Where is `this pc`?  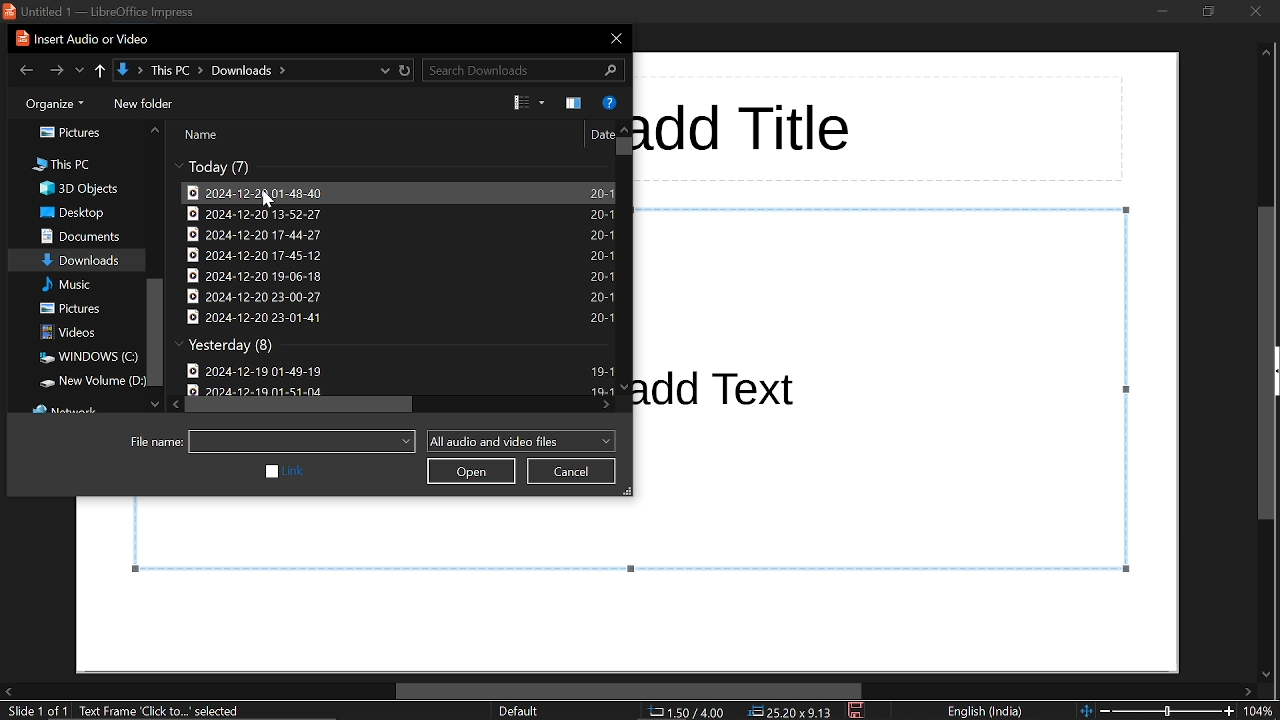
this pc is located at coordinates (64, 165).